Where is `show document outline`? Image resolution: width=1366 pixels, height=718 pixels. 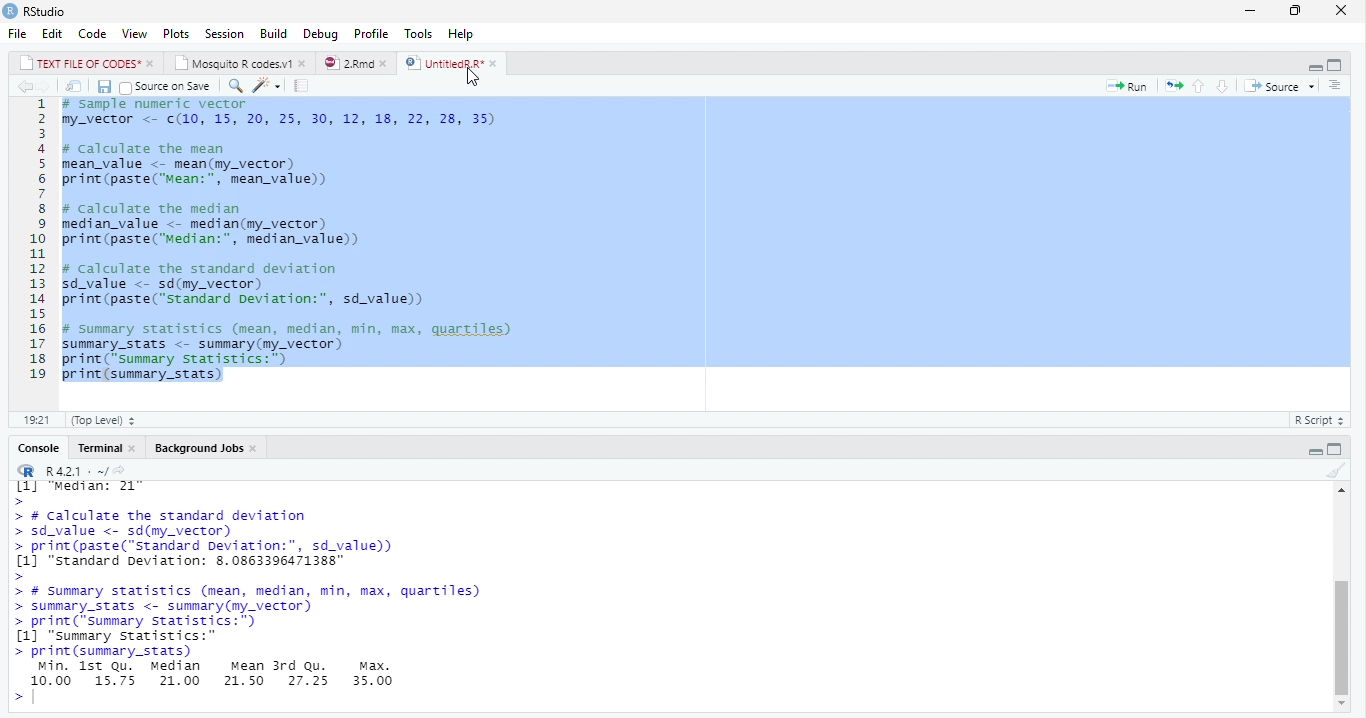 show document outline is located at coordinates (1336, 86).